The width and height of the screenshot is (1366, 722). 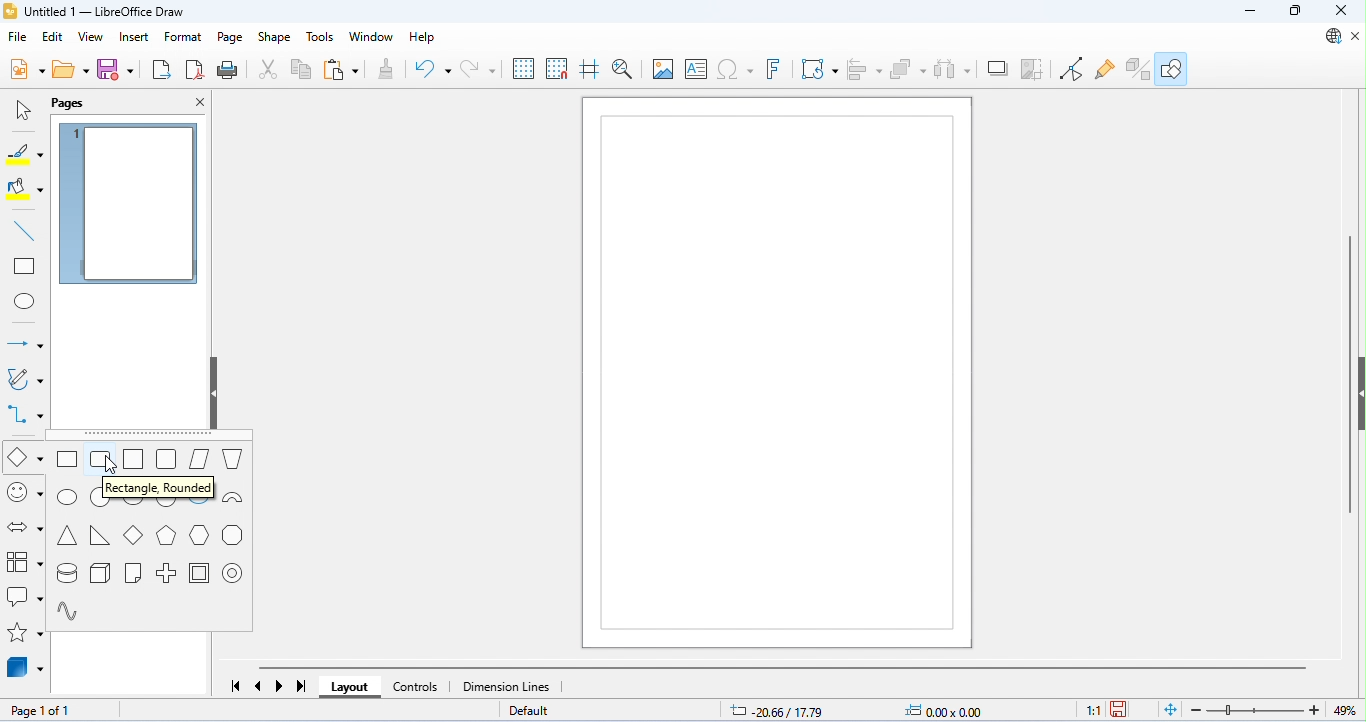 What do you see at coordinates (135, 503) in the screenshot?
I see `circle pie` at bounding box center [135, 503].